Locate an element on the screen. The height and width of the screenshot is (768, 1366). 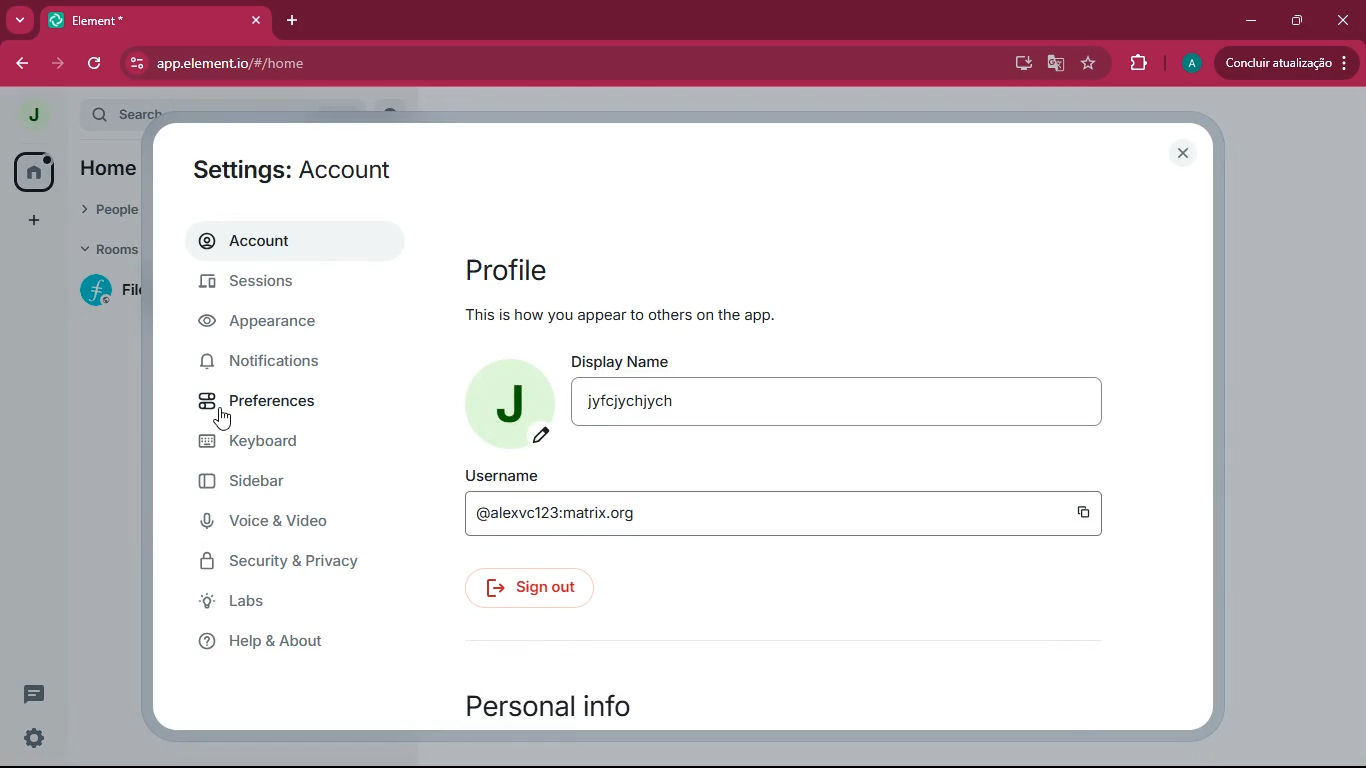
home is located at coordinates (117, 167).